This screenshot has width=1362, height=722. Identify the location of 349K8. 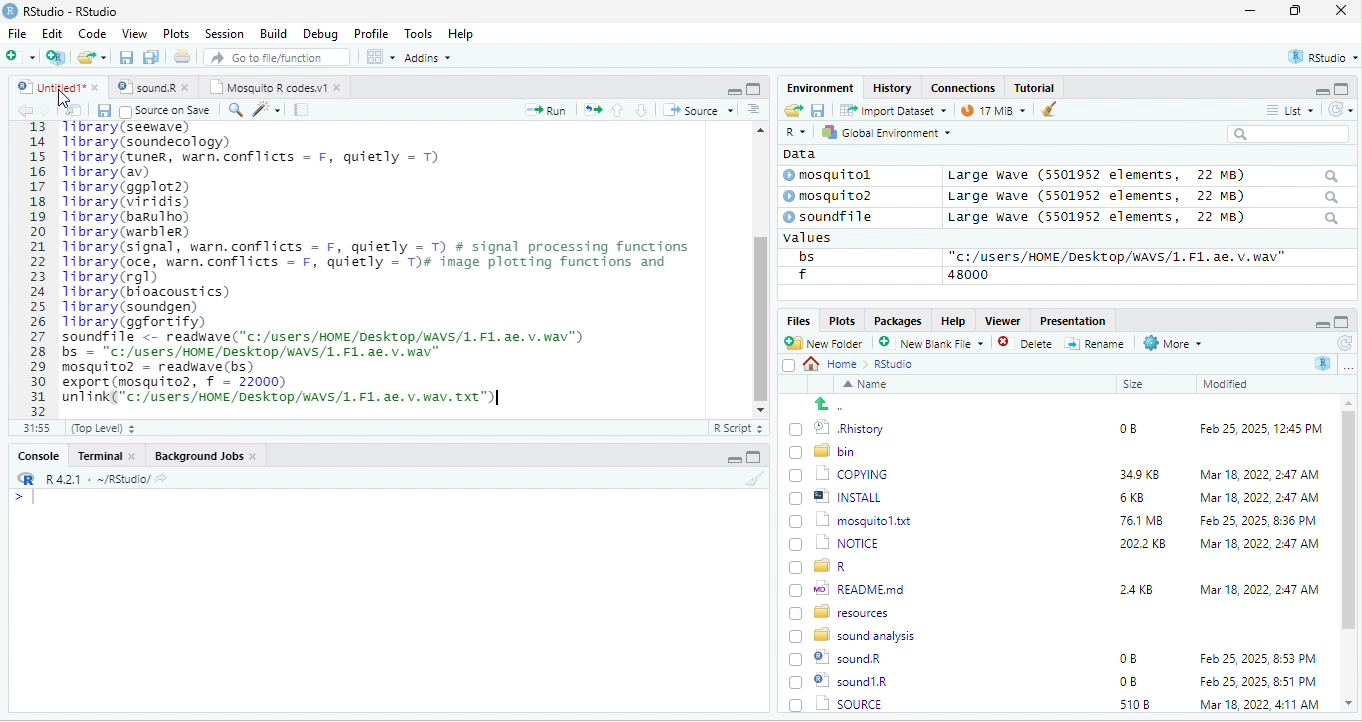
(1140, 475).